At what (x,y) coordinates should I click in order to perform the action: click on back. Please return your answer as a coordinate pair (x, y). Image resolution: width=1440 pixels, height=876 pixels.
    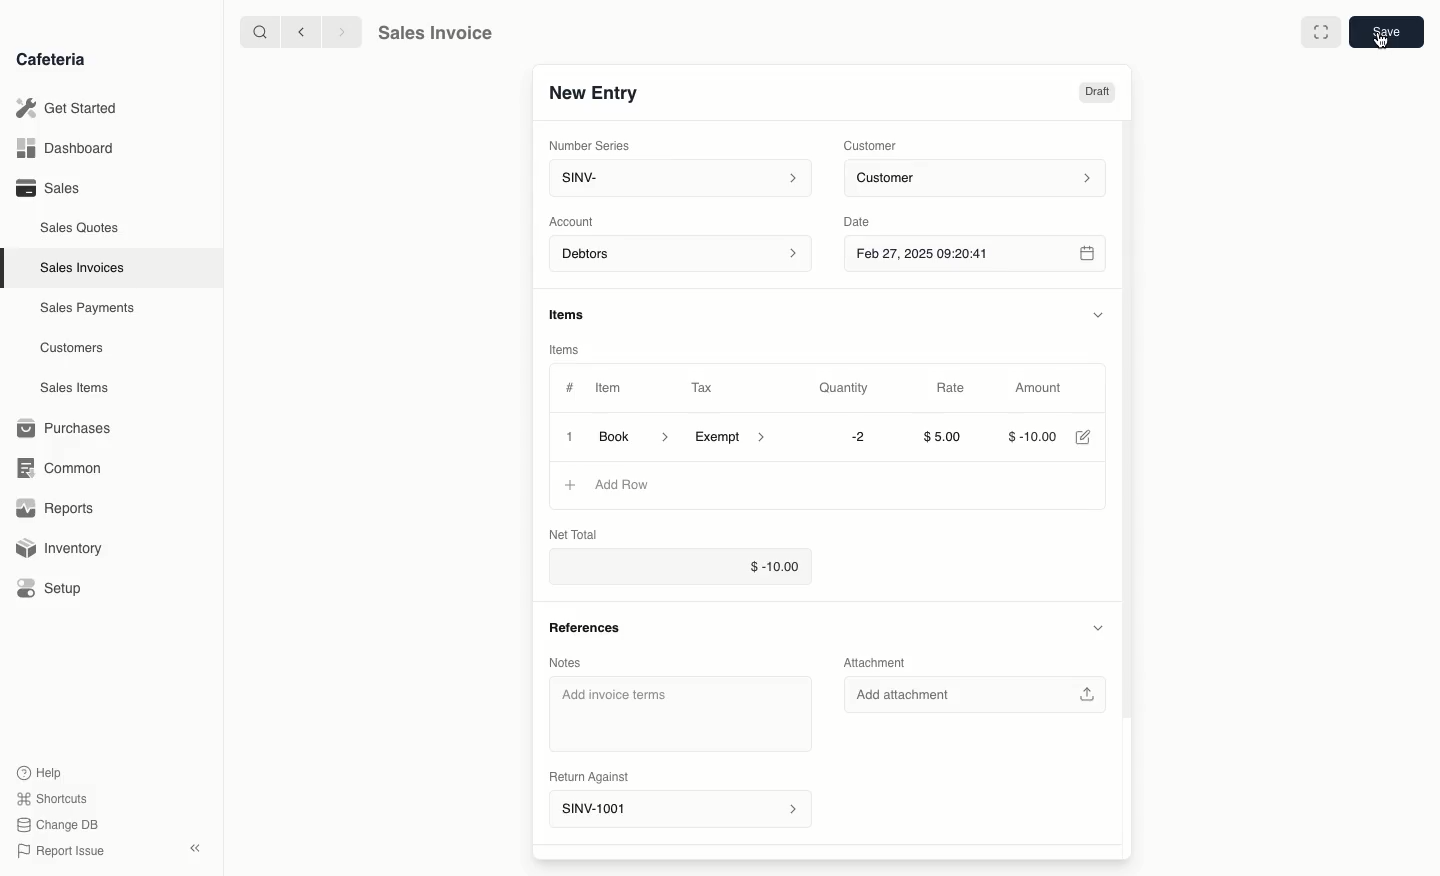
    Looking at the image, I should click on (304, 32).